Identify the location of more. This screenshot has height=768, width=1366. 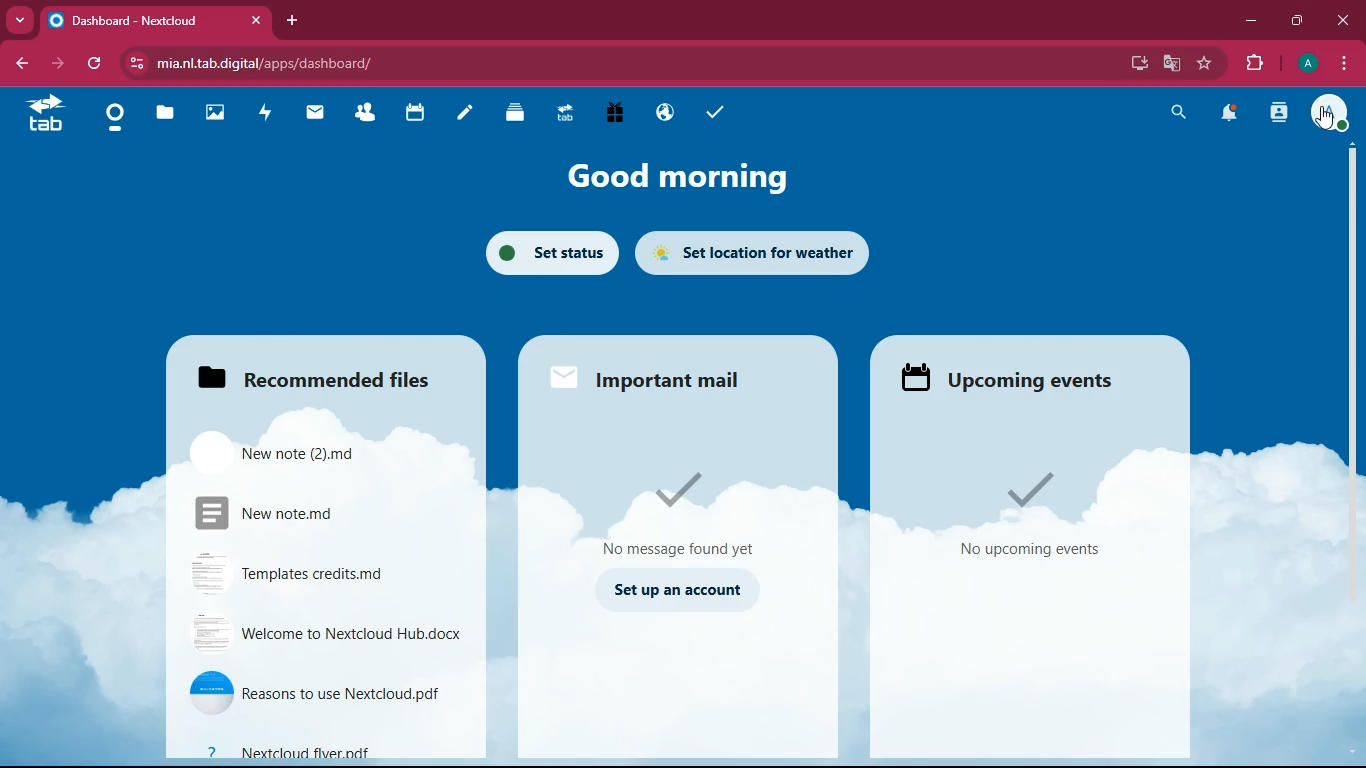
(22, 21).